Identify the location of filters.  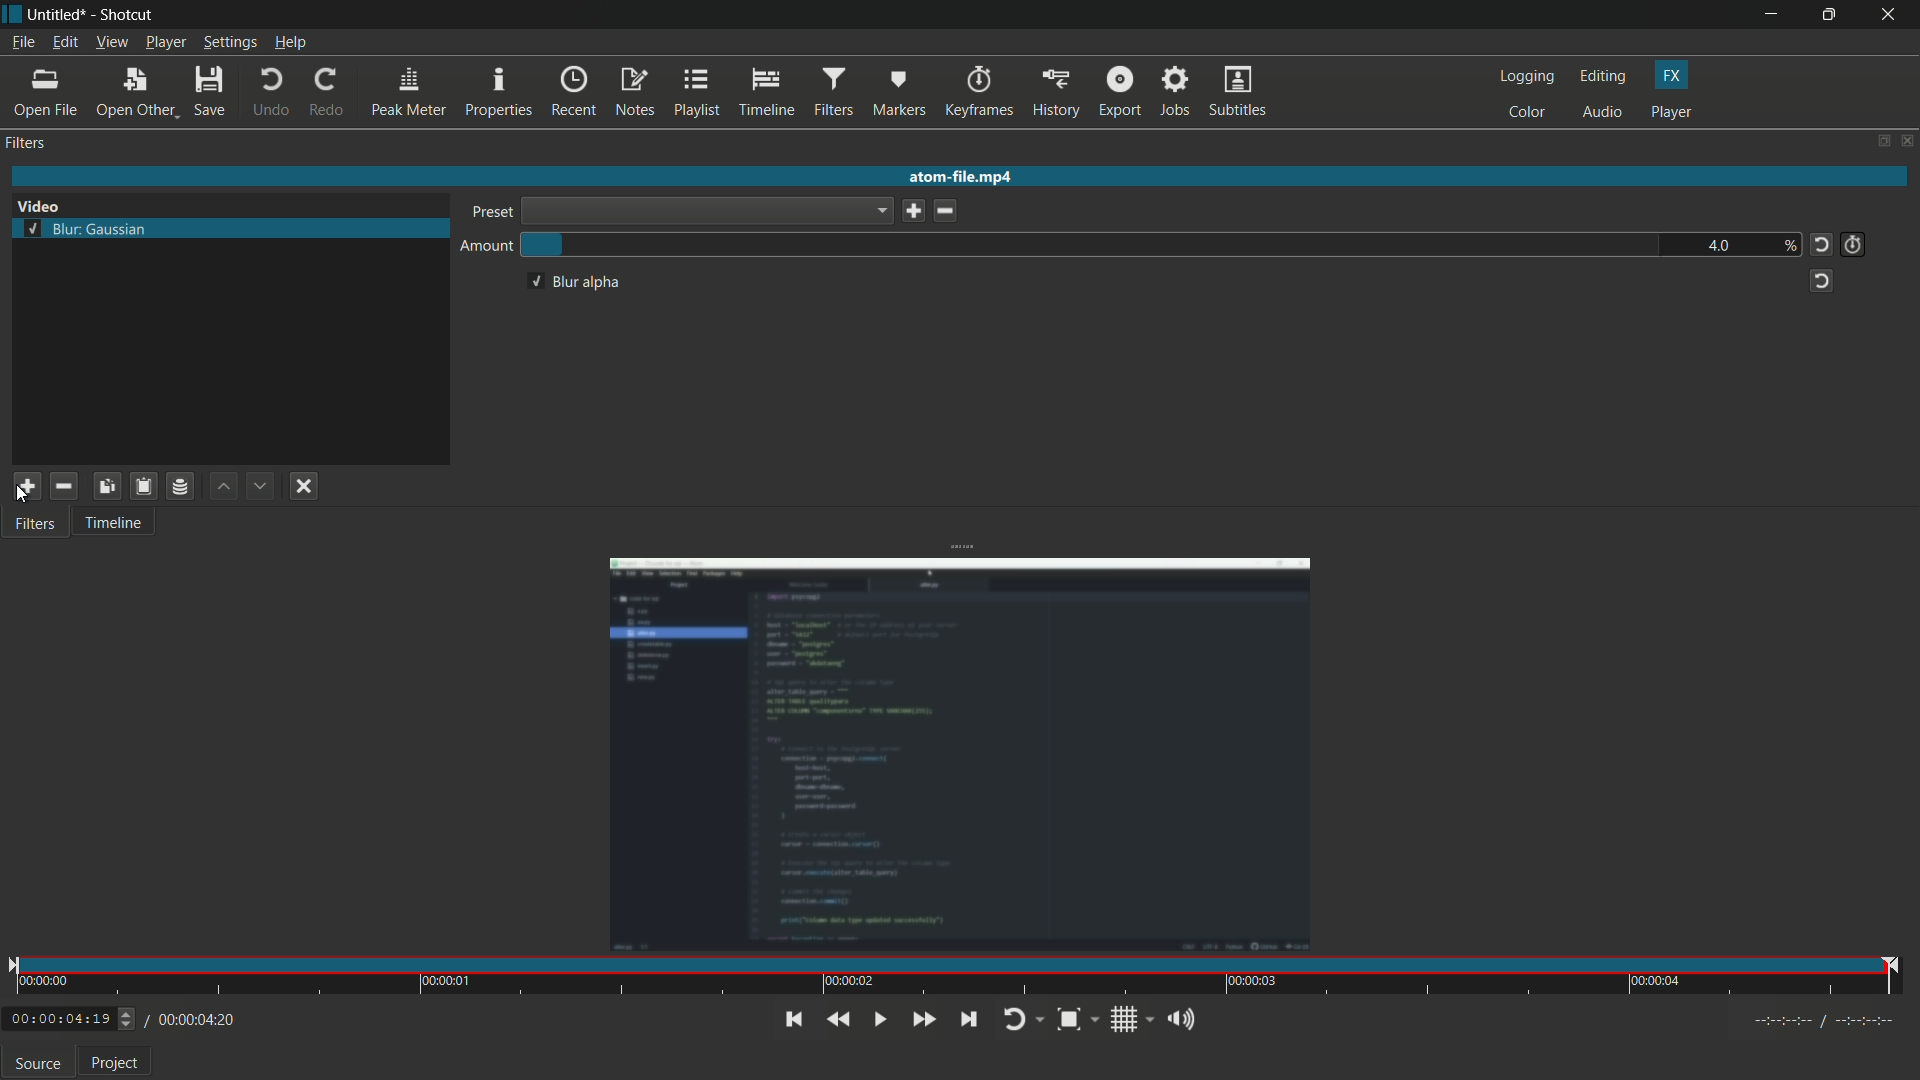
(831, 93).